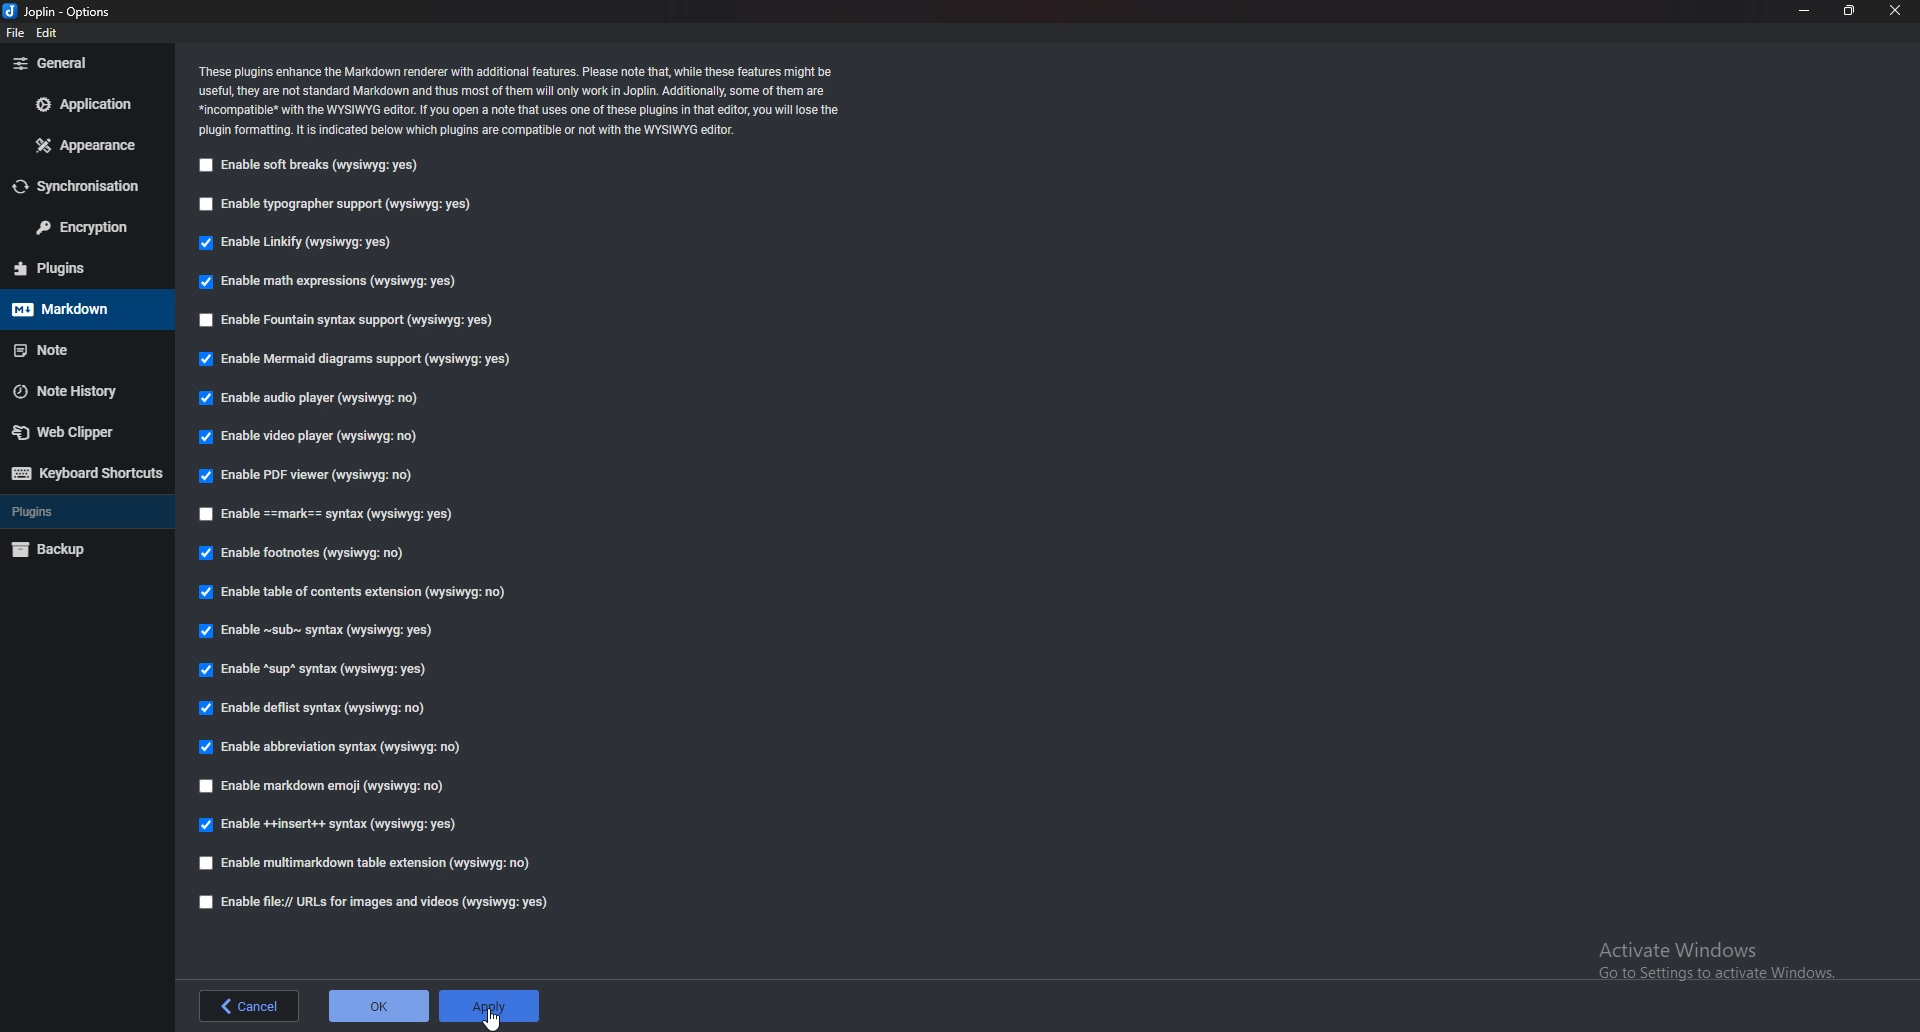  Describe the element at coordinates (307, 554) in the screenshot. I see `Enable footnotes` at that location.